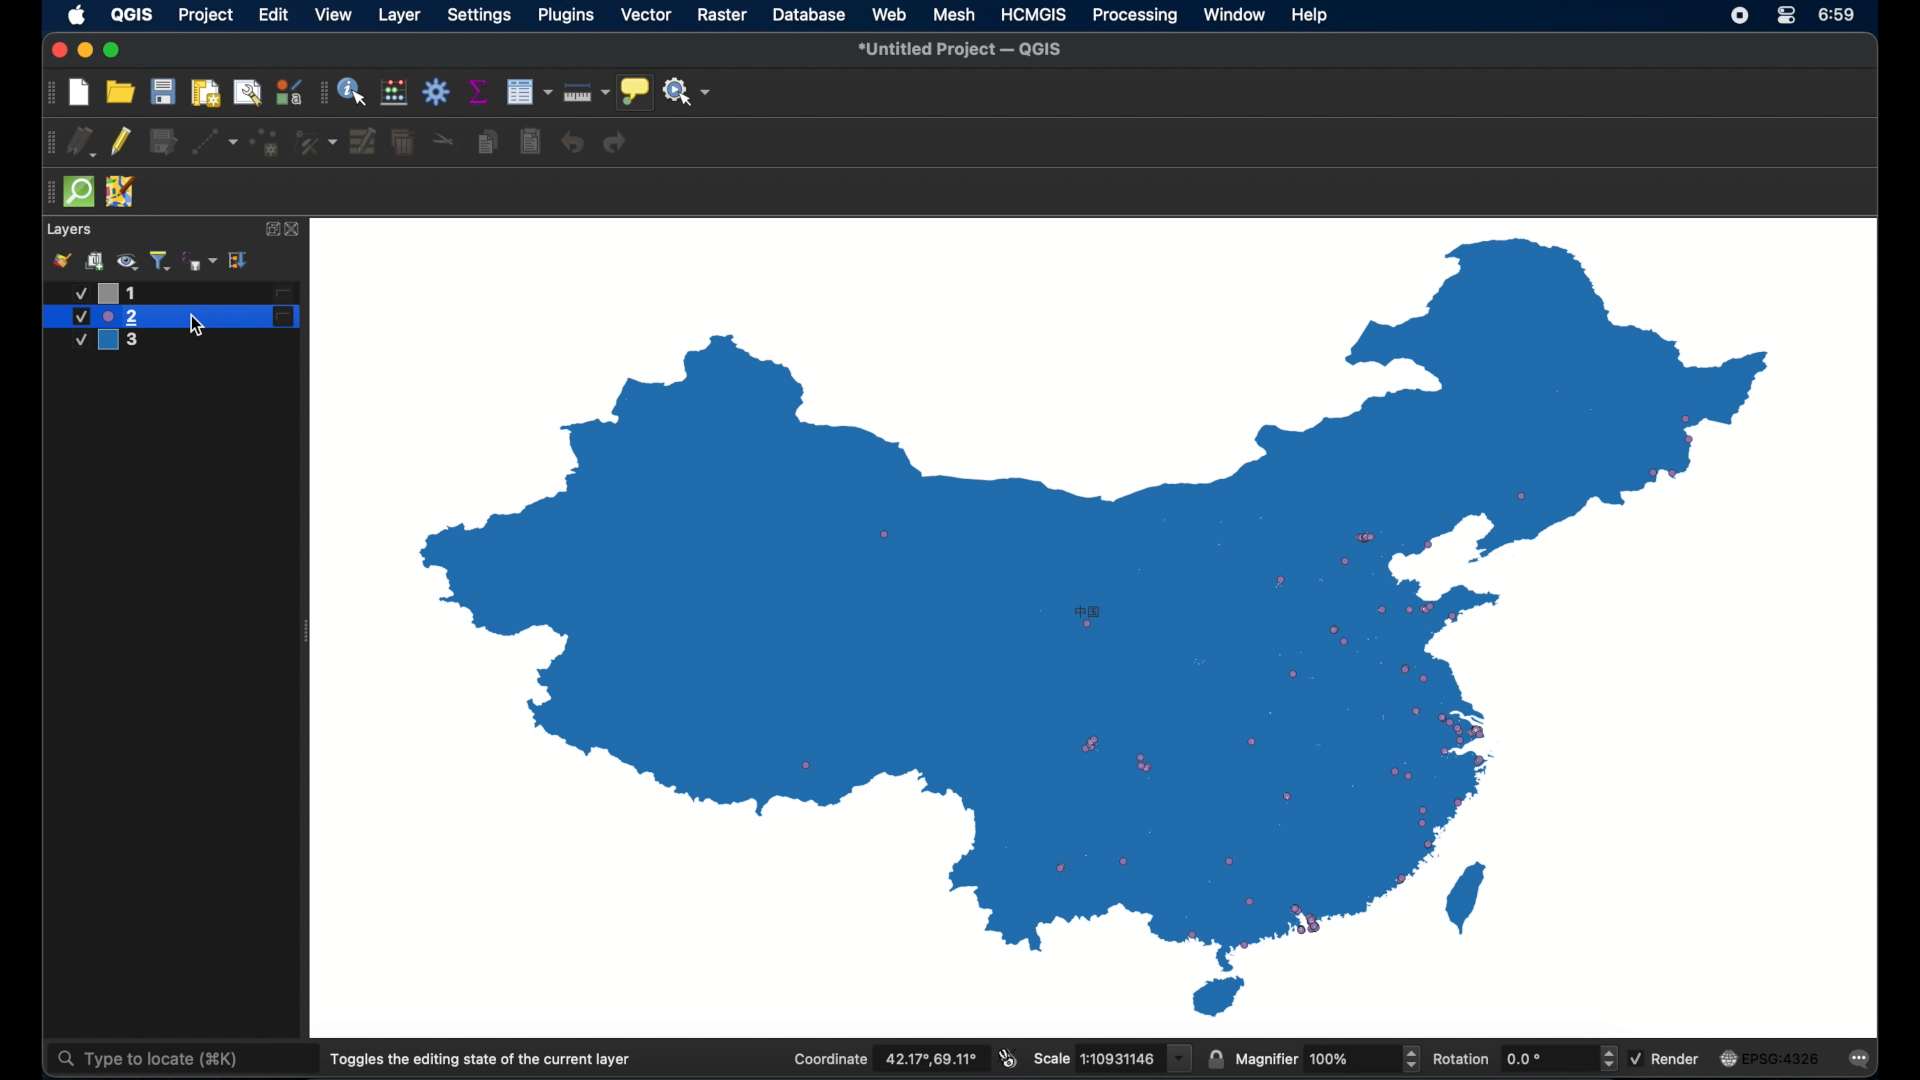  What do you see at coordinates (113, 51) in the screenshot?
I see `maximize ` at bounding box center [113, 51].